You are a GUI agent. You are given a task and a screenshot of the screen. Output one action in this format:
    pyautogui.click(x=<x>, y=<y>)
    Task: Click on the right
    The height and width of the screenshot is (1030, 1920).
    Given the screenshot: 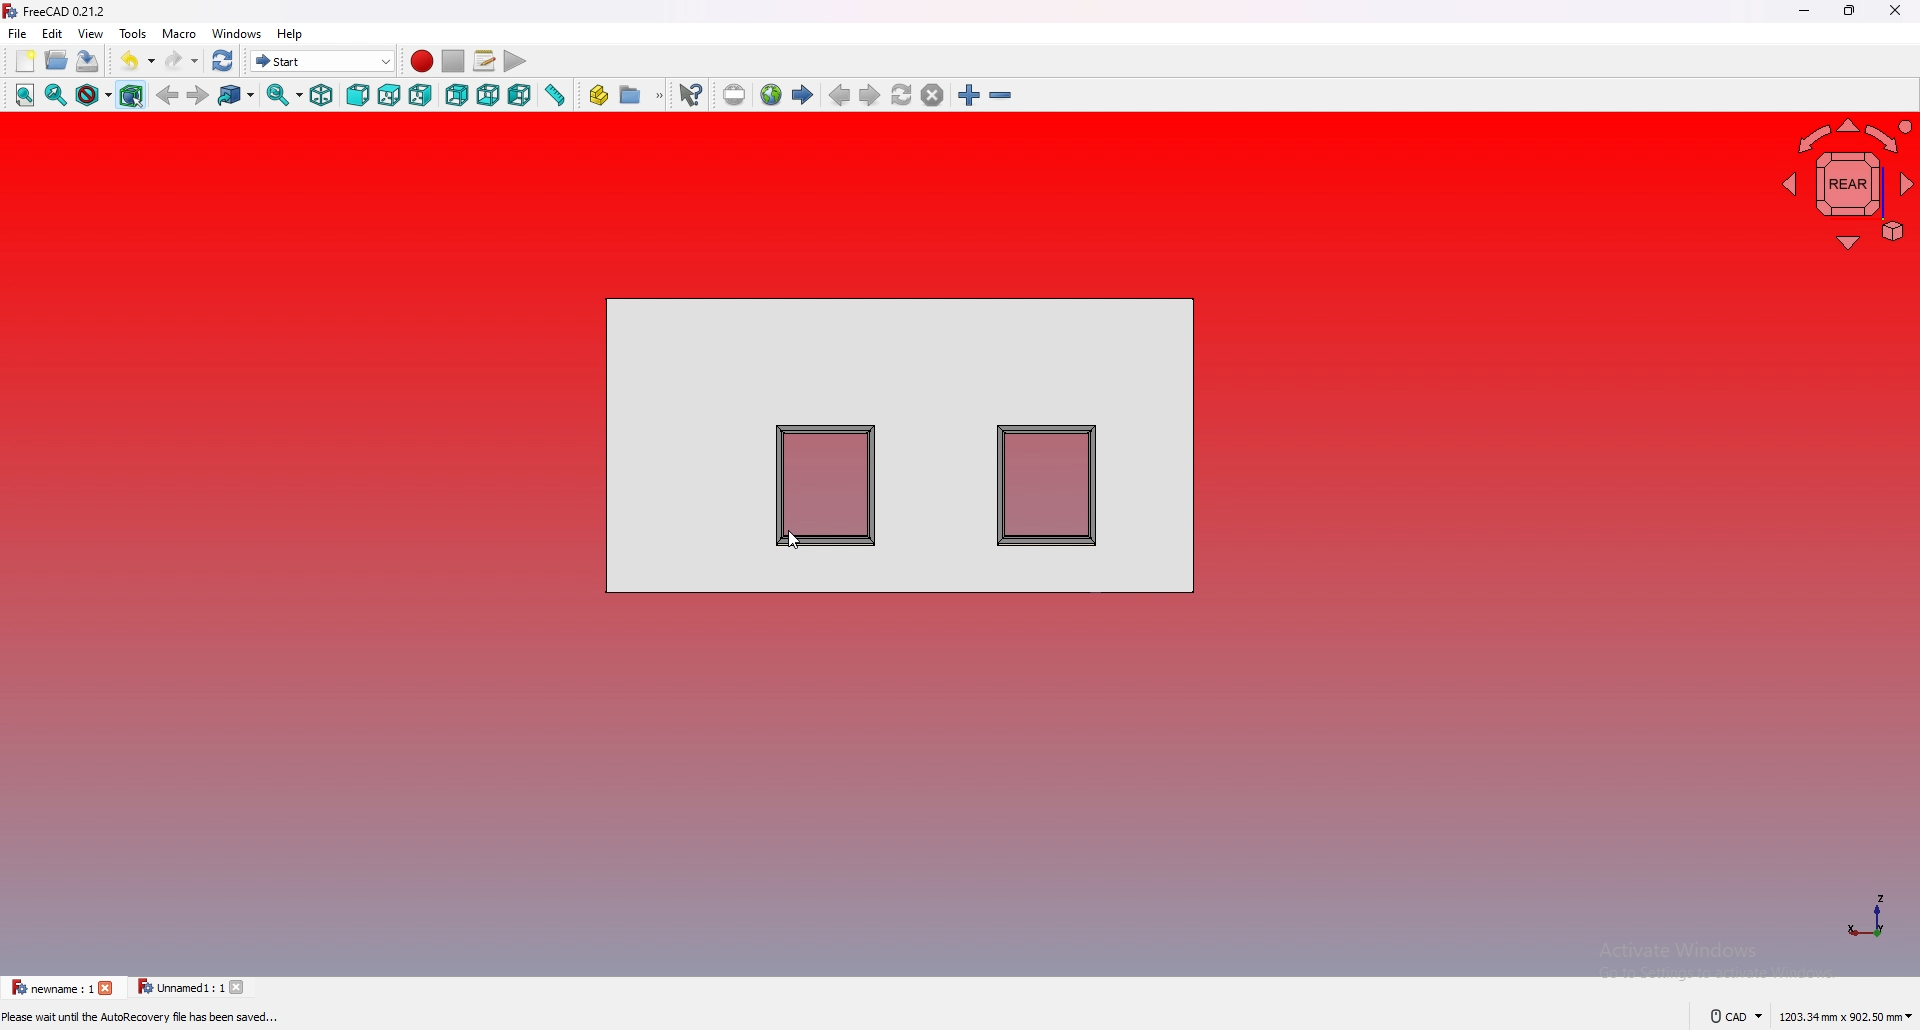 What is the action you would take?
    pyautogui.click(x=422, y=95)
    